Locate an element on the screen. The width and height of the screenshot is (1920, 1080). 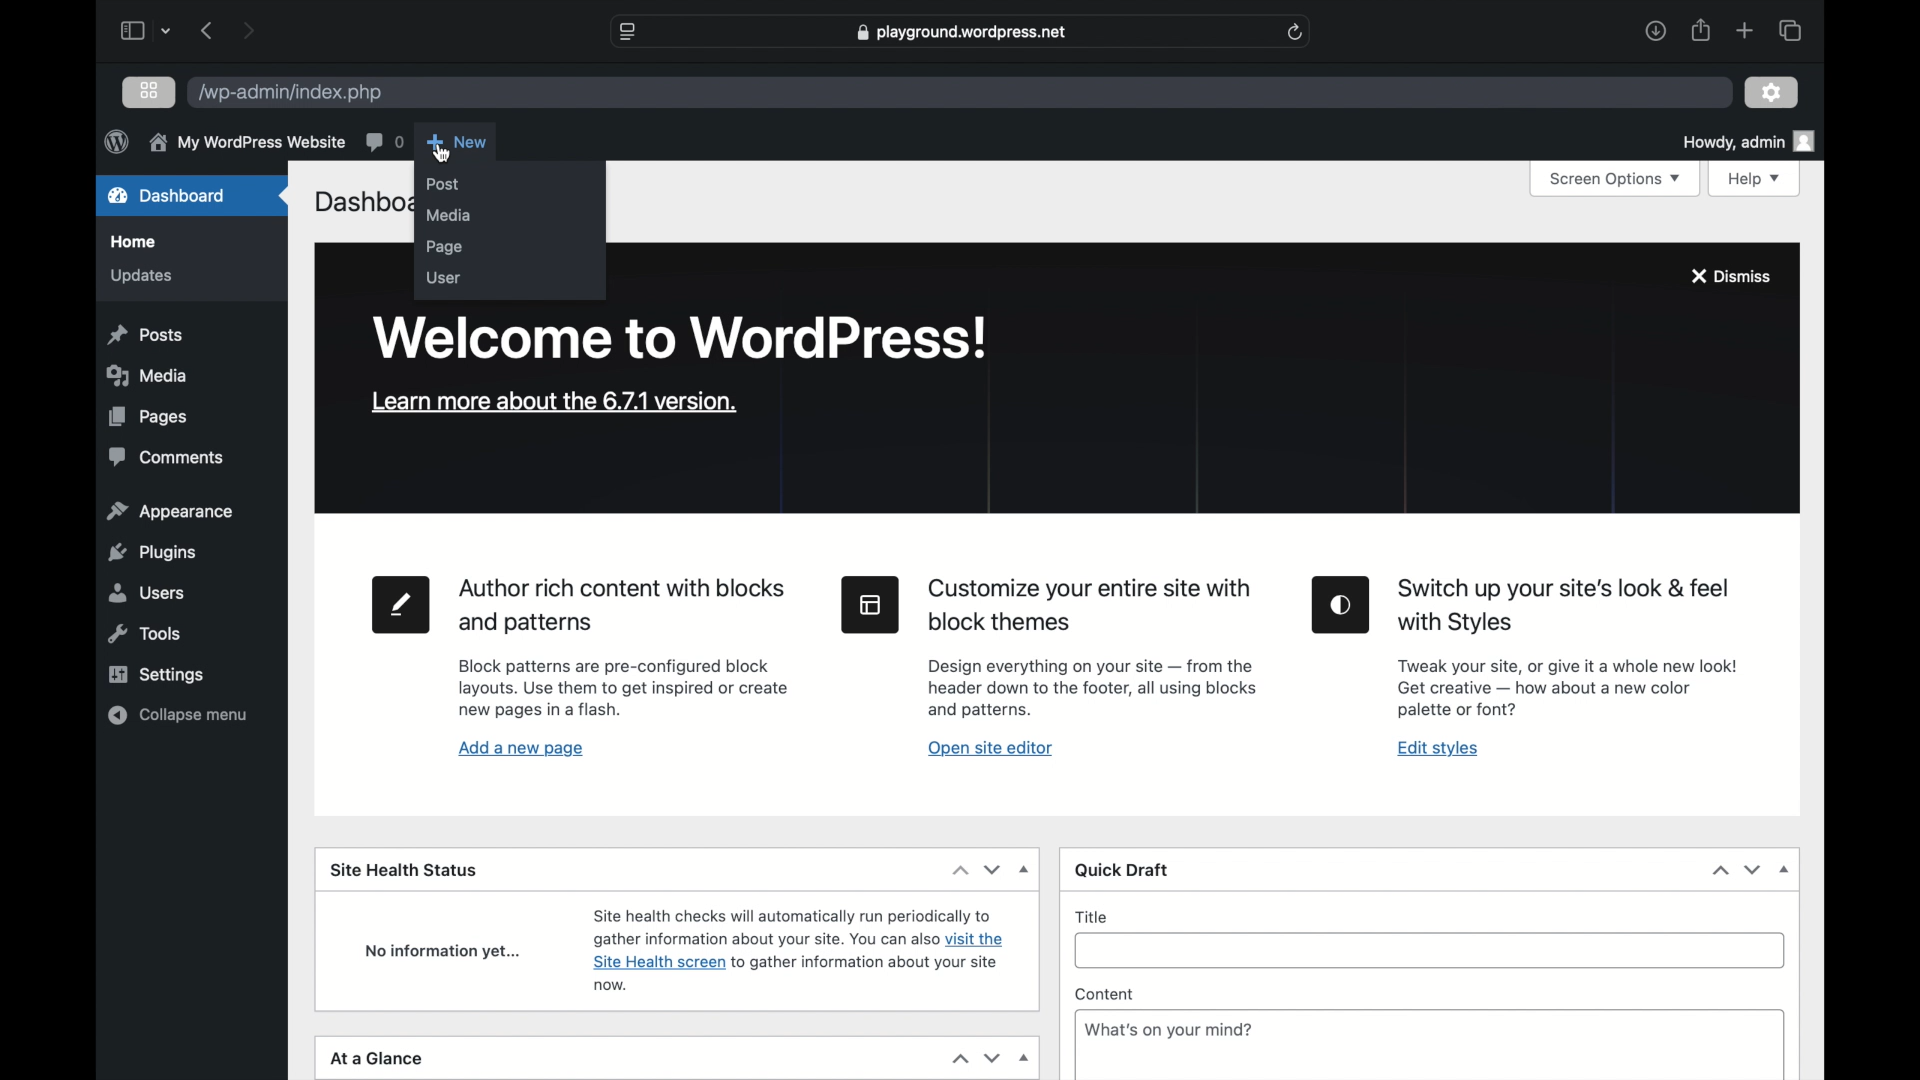
dropdown is located at coordinates (1024, 1059).